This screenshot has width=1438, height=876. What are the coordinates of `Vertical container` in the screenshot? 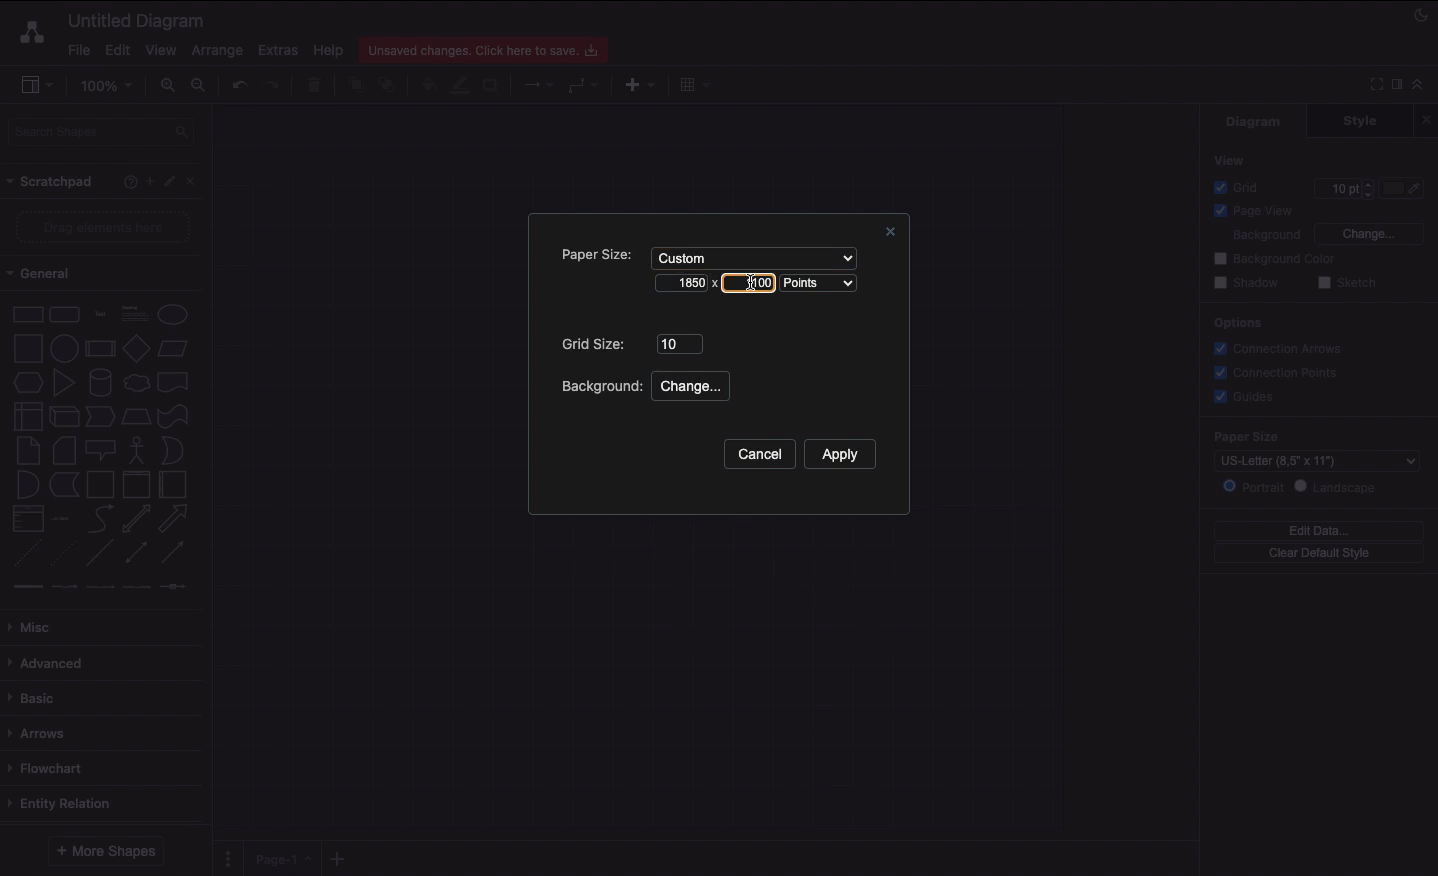 It's located at (137, 483).